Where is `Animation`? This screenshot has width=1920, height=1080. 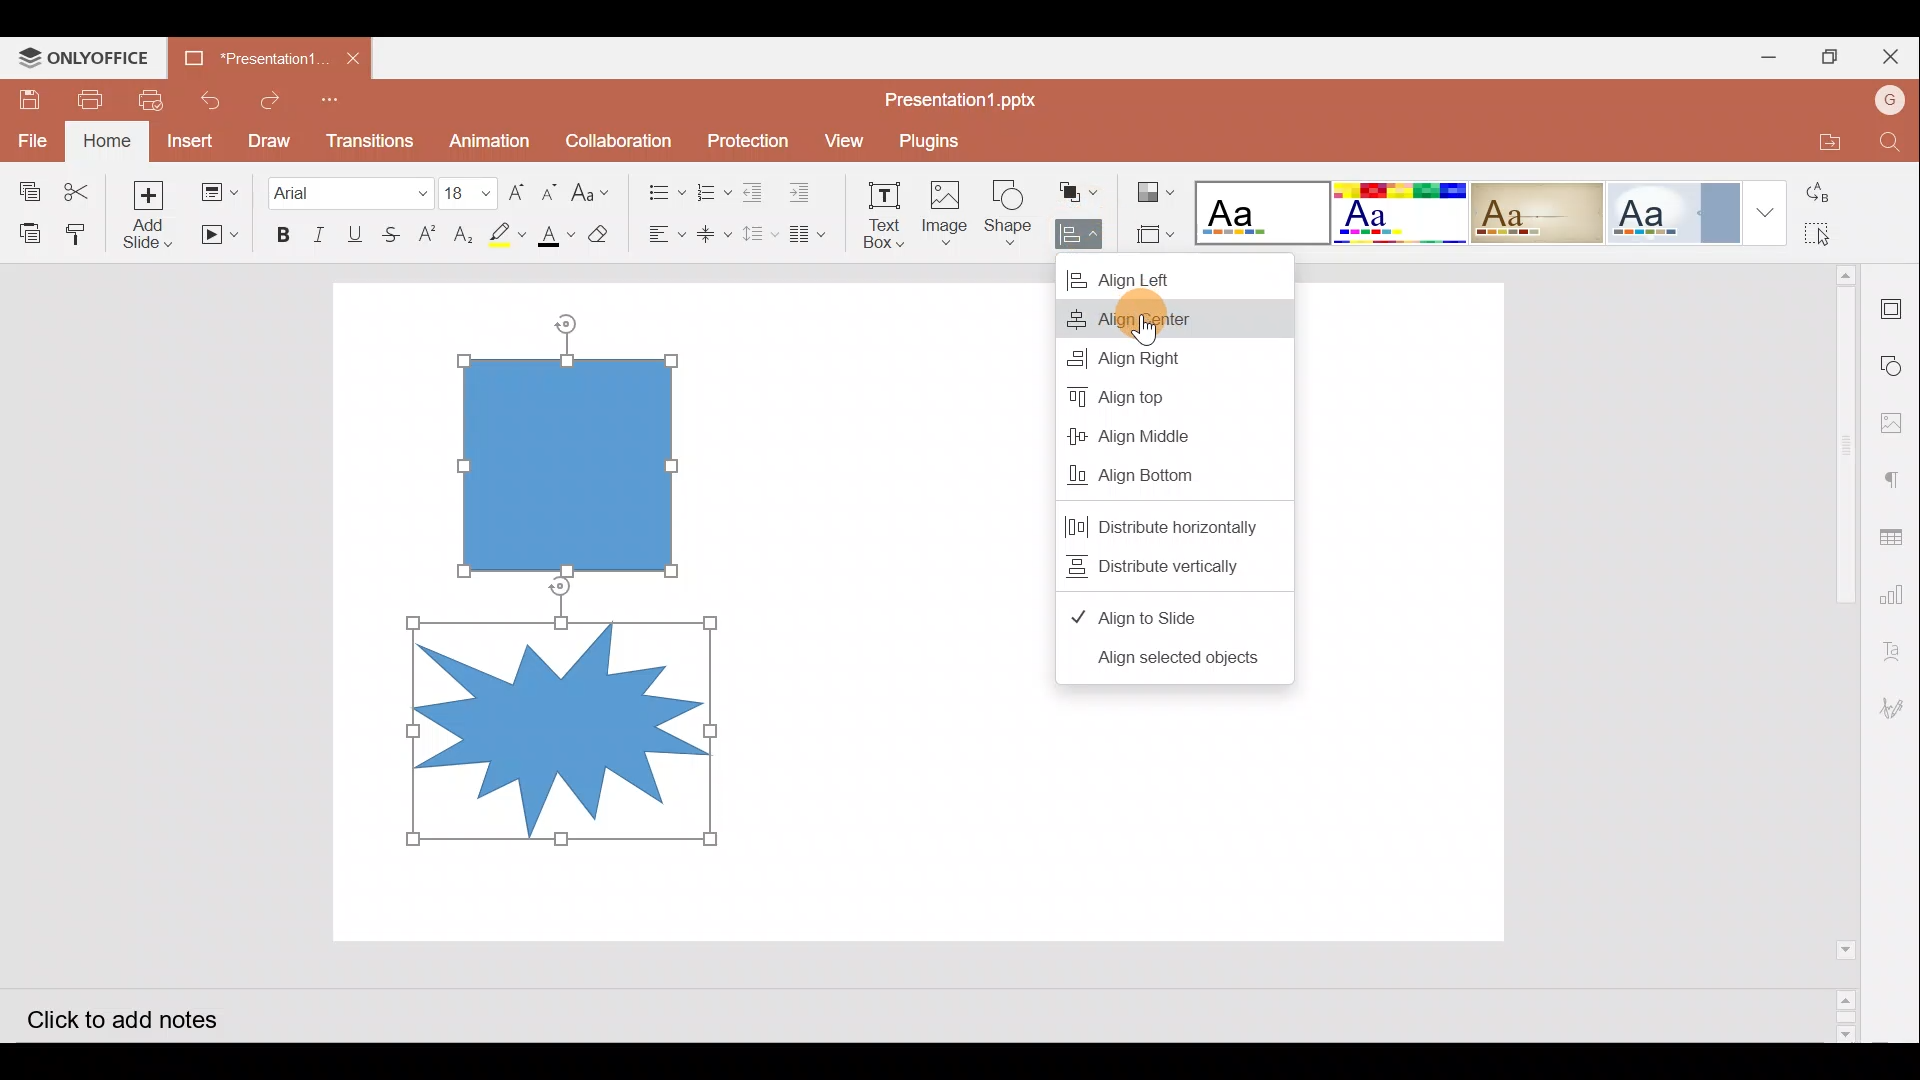 Animation is located at coordinates (490, 135).